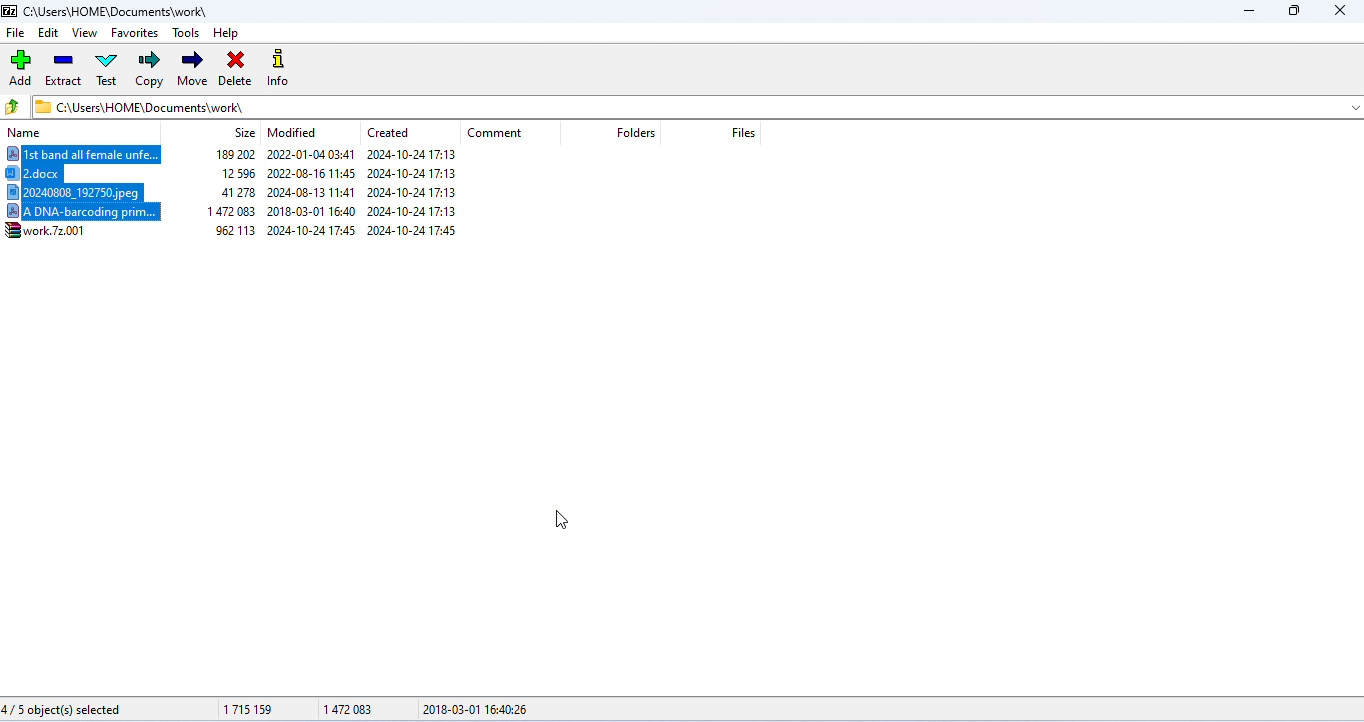 The image size is (1364, 722). Describe the element at coordinates (63, 69) in the screenshot. I see `extract` at that location.